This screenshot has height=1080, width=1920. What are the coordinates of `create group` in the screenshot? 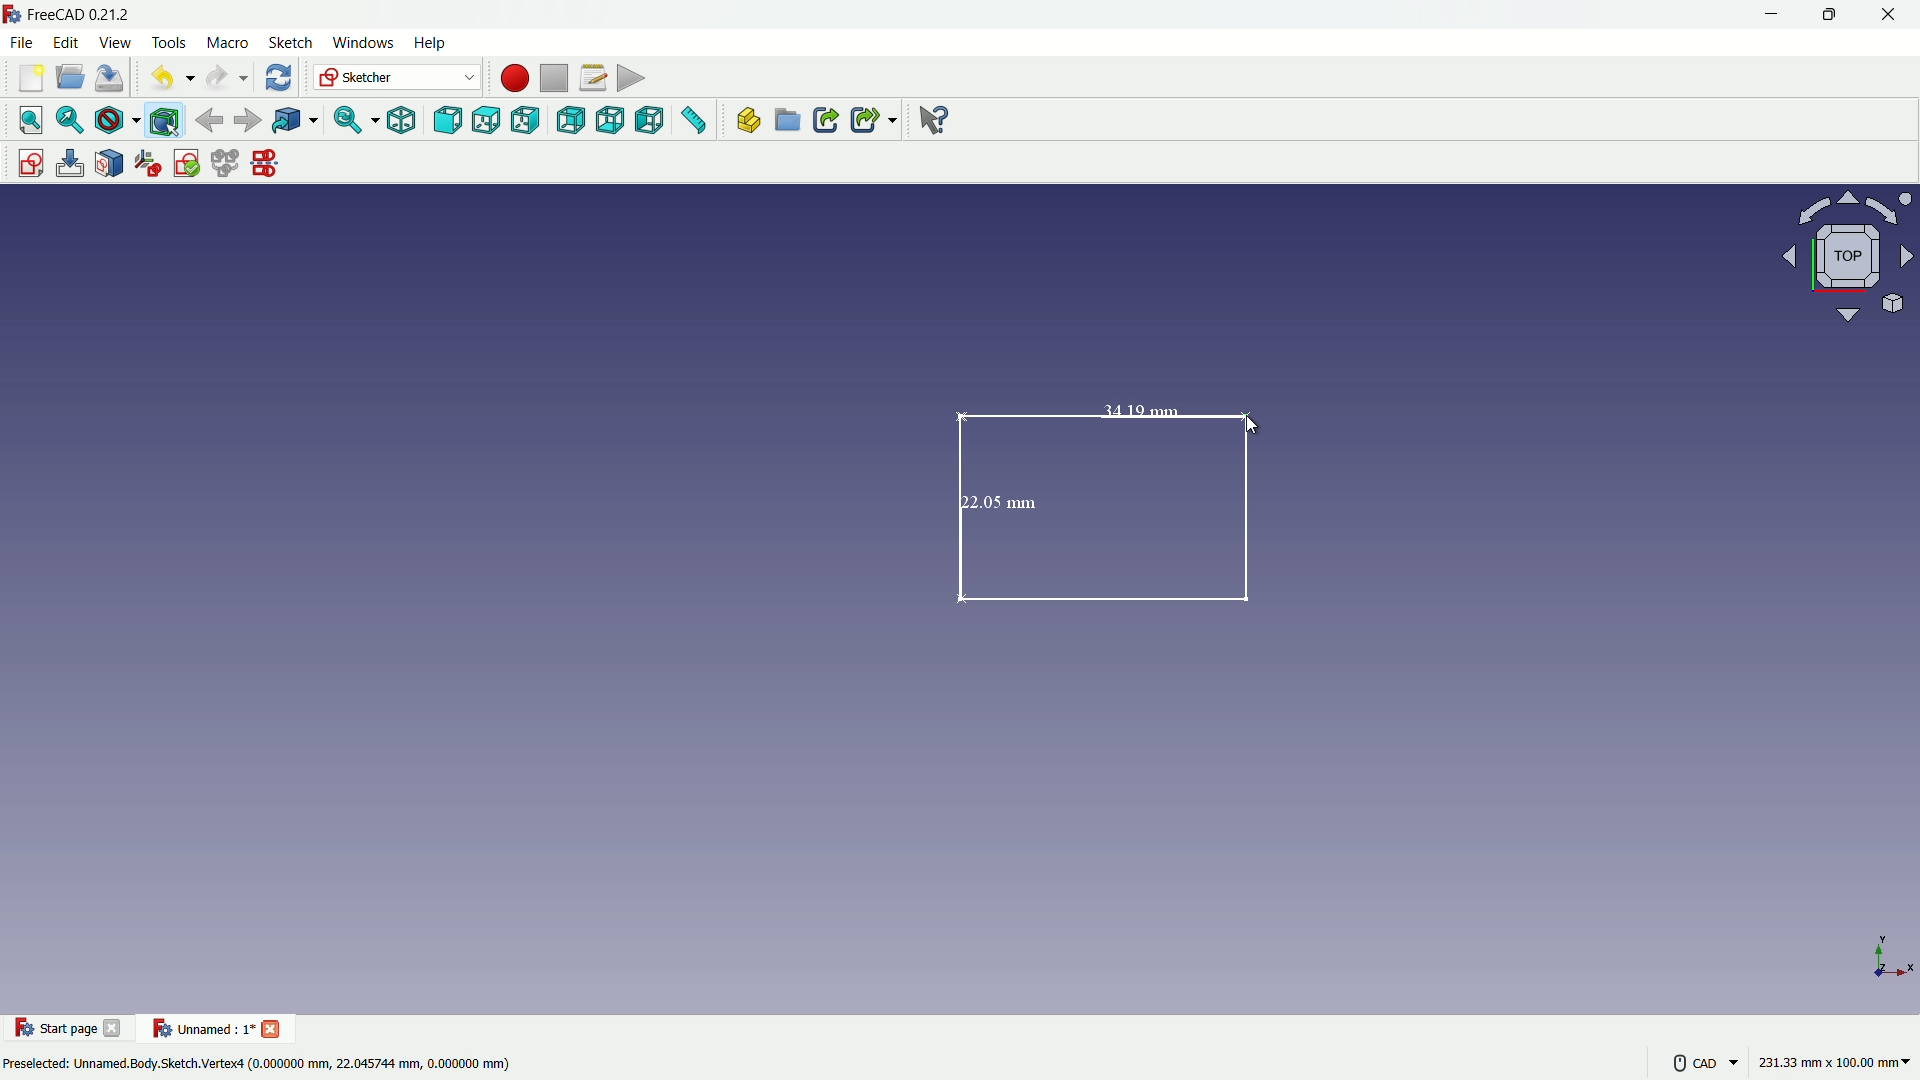 It's located at (789, 123).